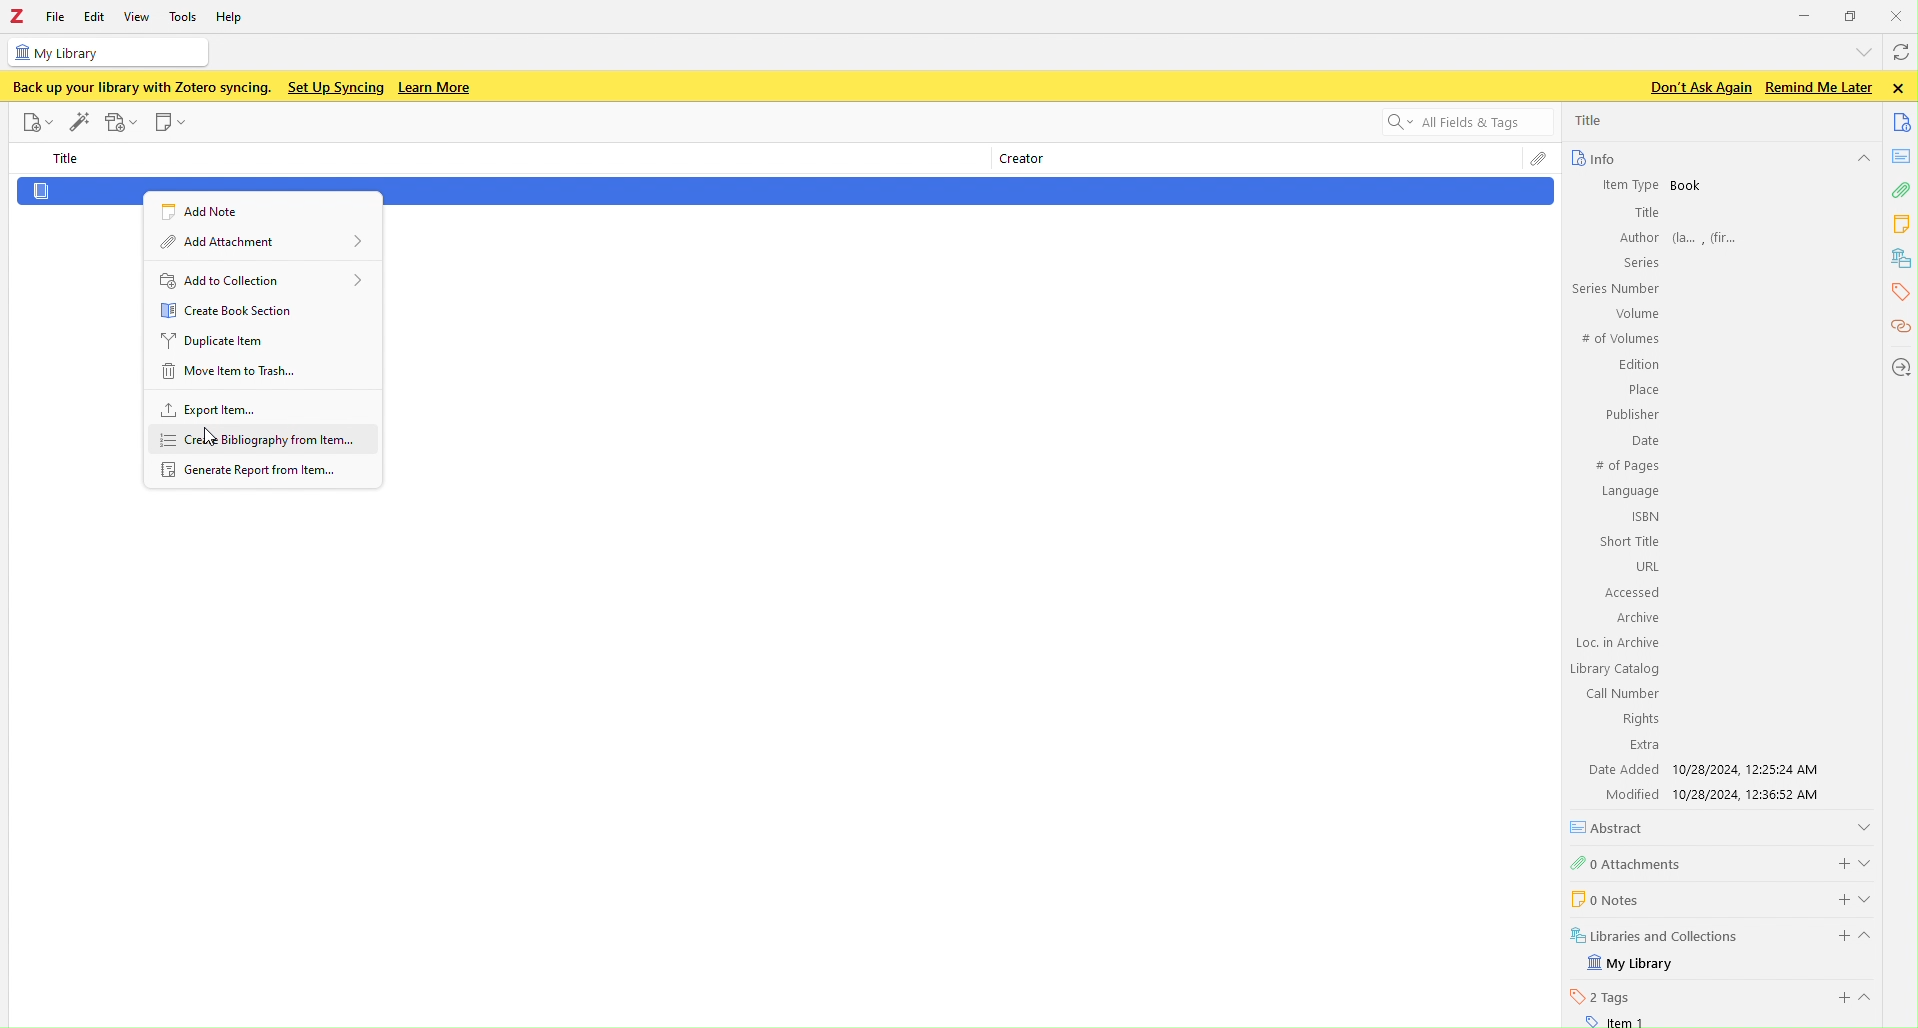  What do you see at coordinates (1899, 366) in the screenshot?
I see `location` at bounding box center [1899, 366].